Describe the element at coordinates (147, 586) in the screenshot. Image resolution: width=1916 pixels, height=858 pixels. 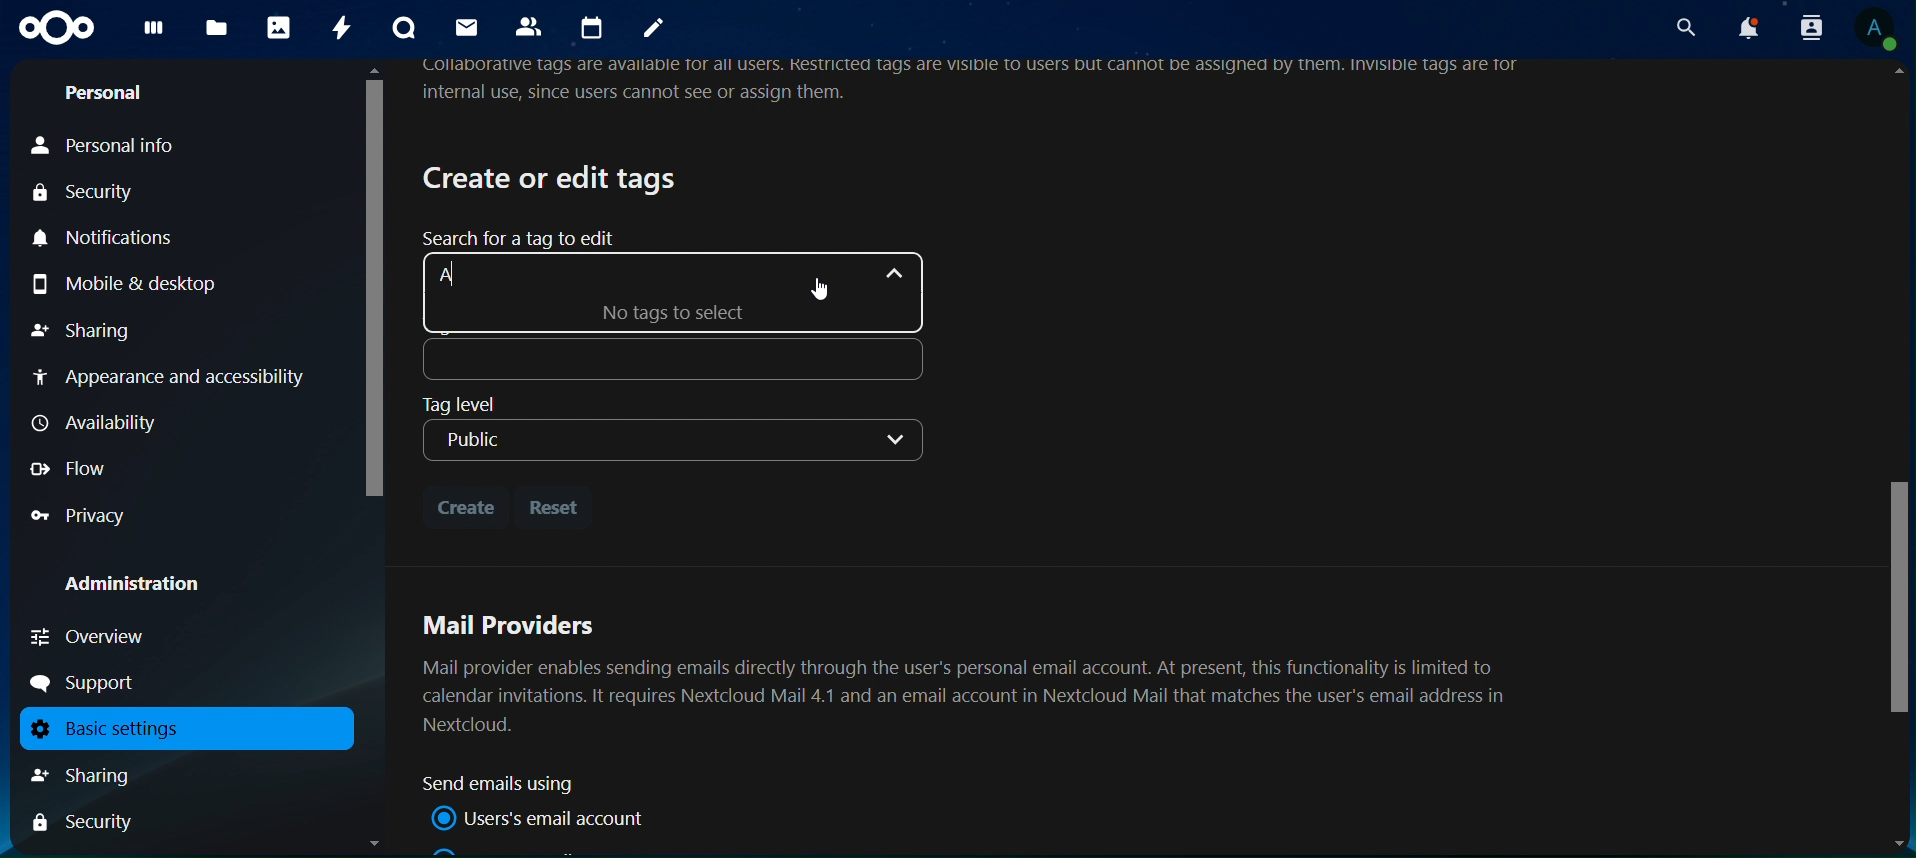
I see `administration` at that location.